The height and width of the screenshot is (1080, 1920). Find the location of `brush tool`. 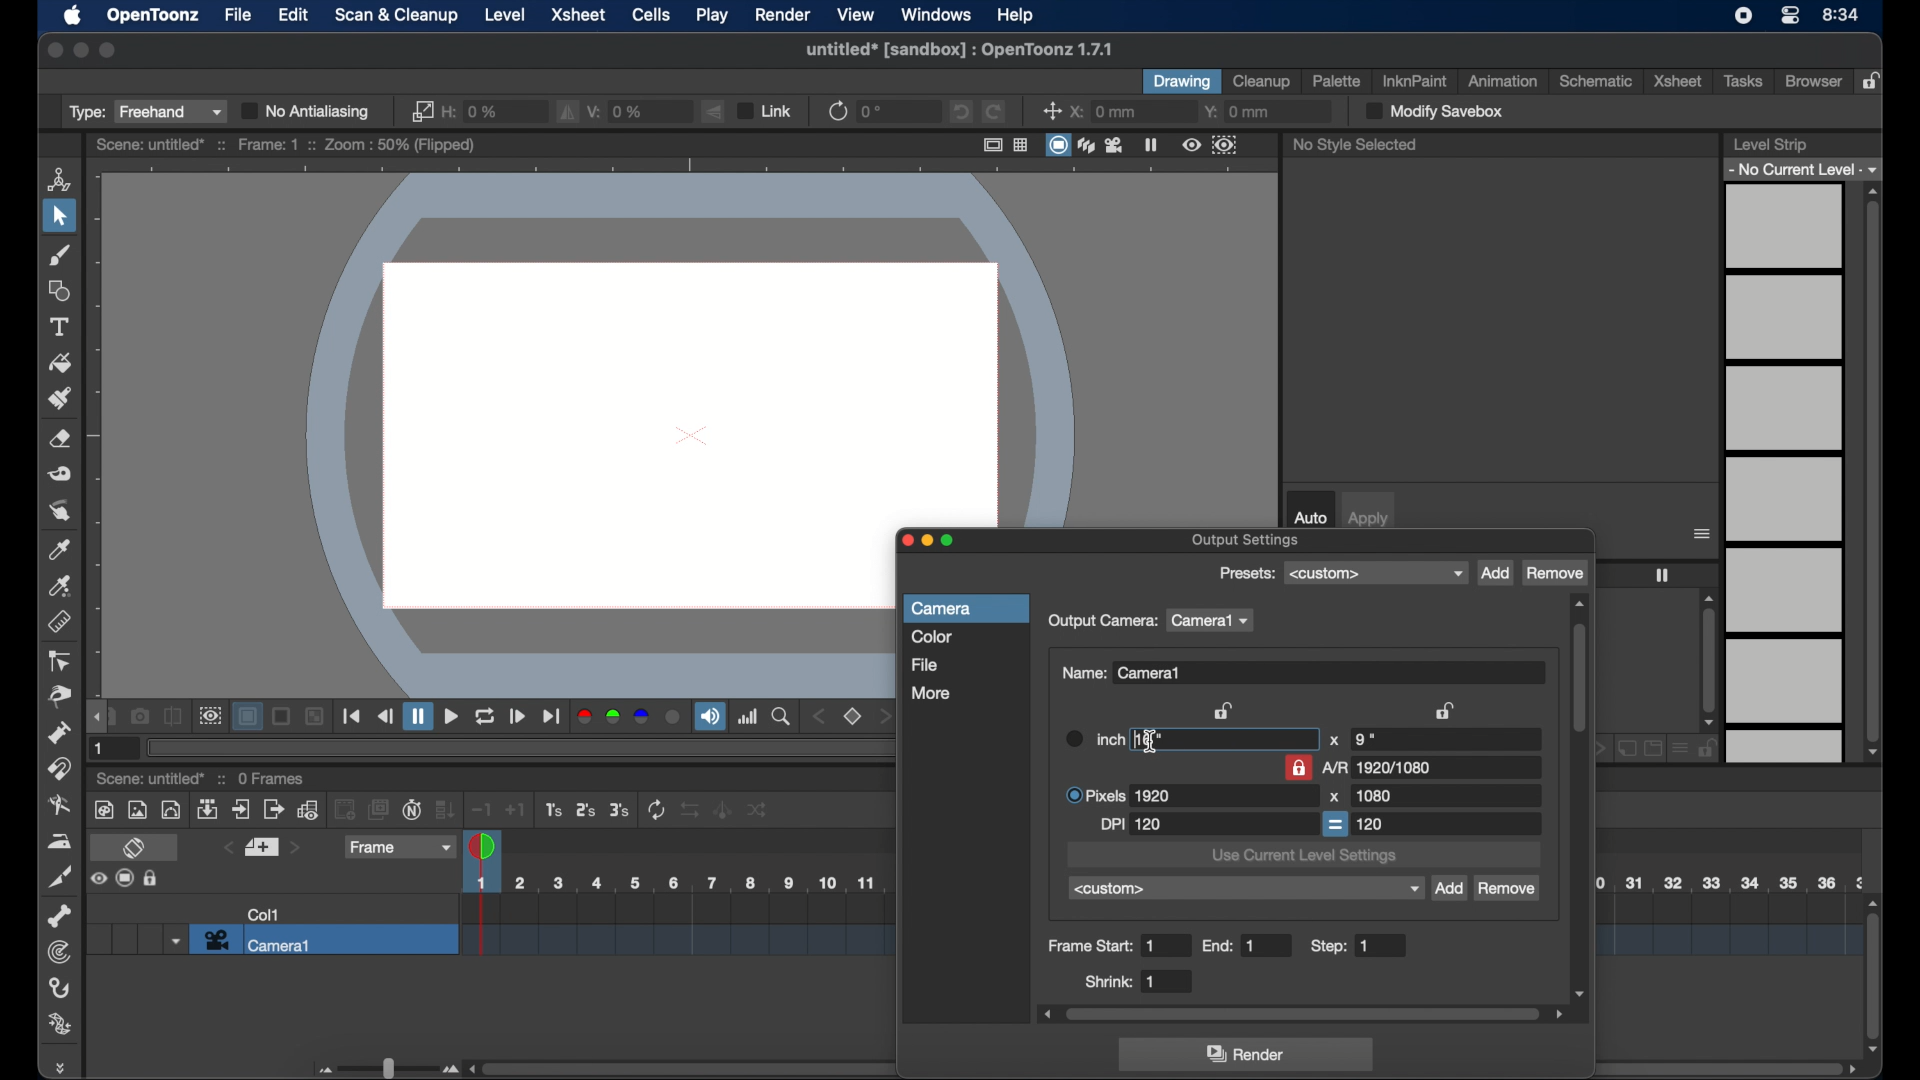

brush tool is located at coordinates (60, 255).